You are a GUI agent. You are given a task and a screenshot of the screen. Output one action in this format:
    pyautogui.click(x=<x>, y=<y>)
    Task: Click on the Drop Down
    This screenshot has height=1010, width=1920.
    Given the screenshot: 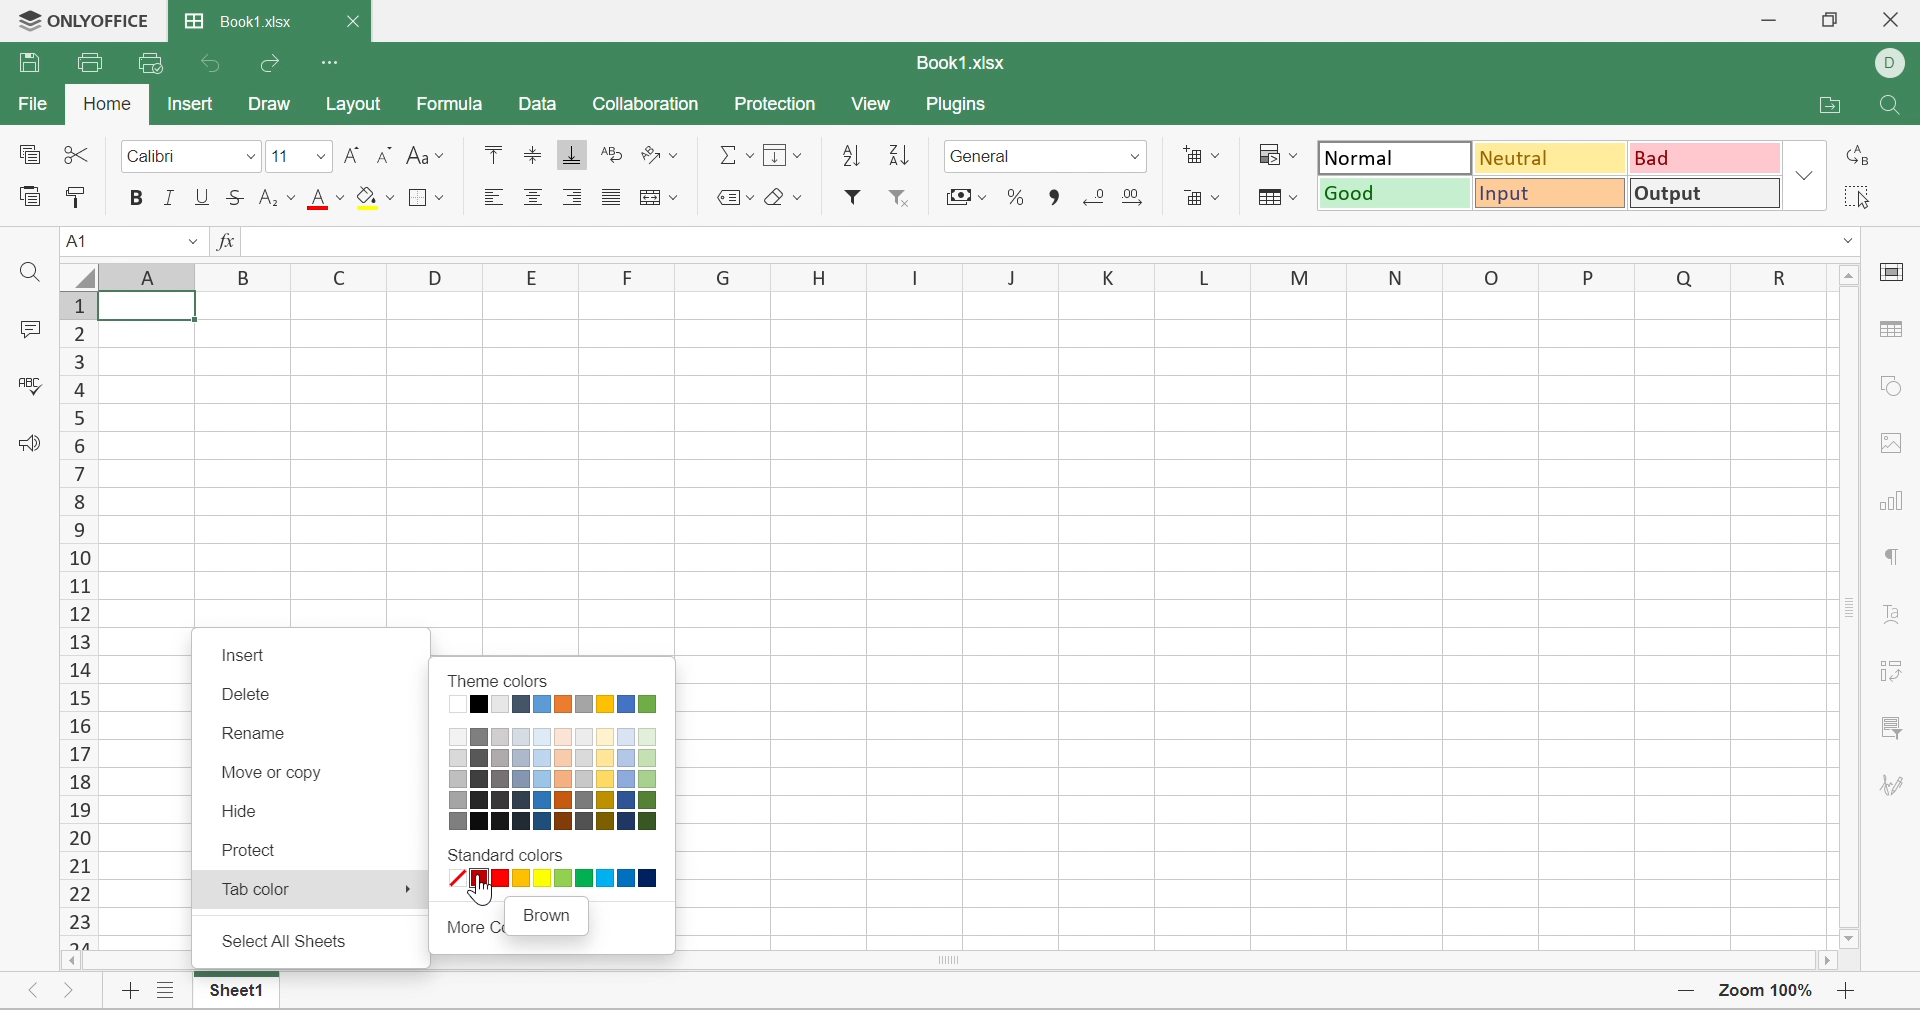 What is the action you would take?
    pyautogui.click(x=182, y=240)
    